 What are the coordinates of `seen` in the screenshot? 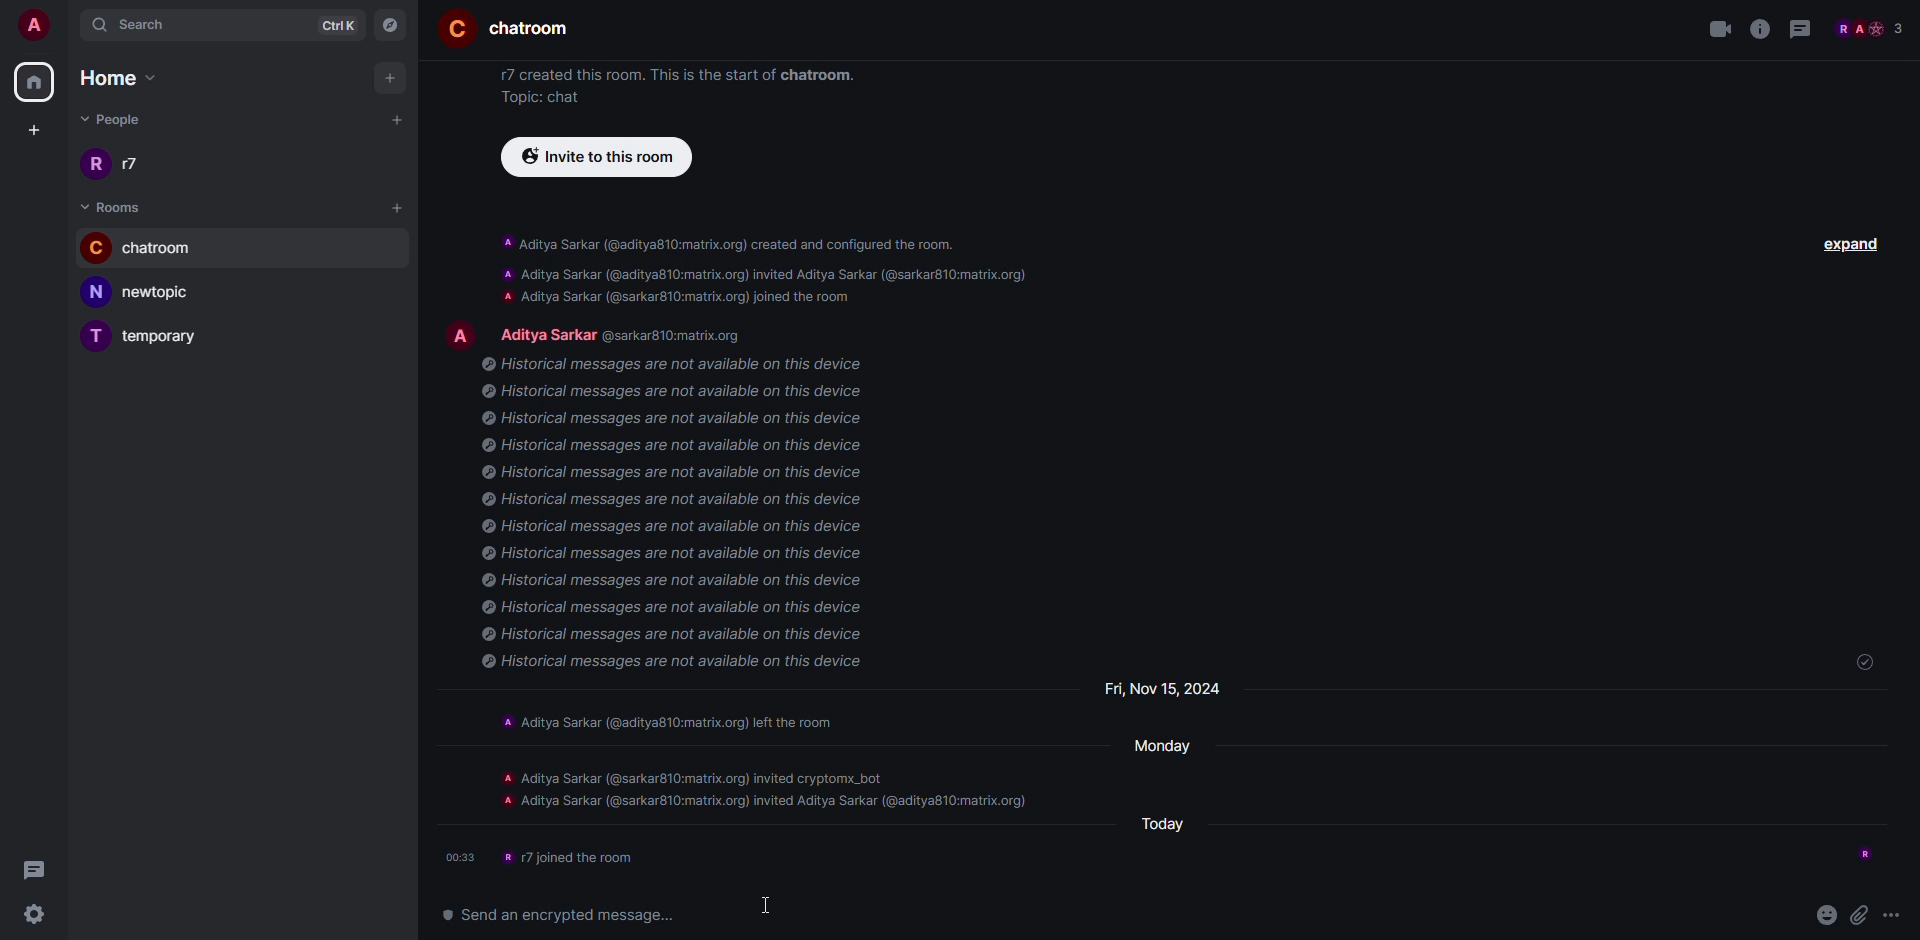 It's located at (1860, 853).